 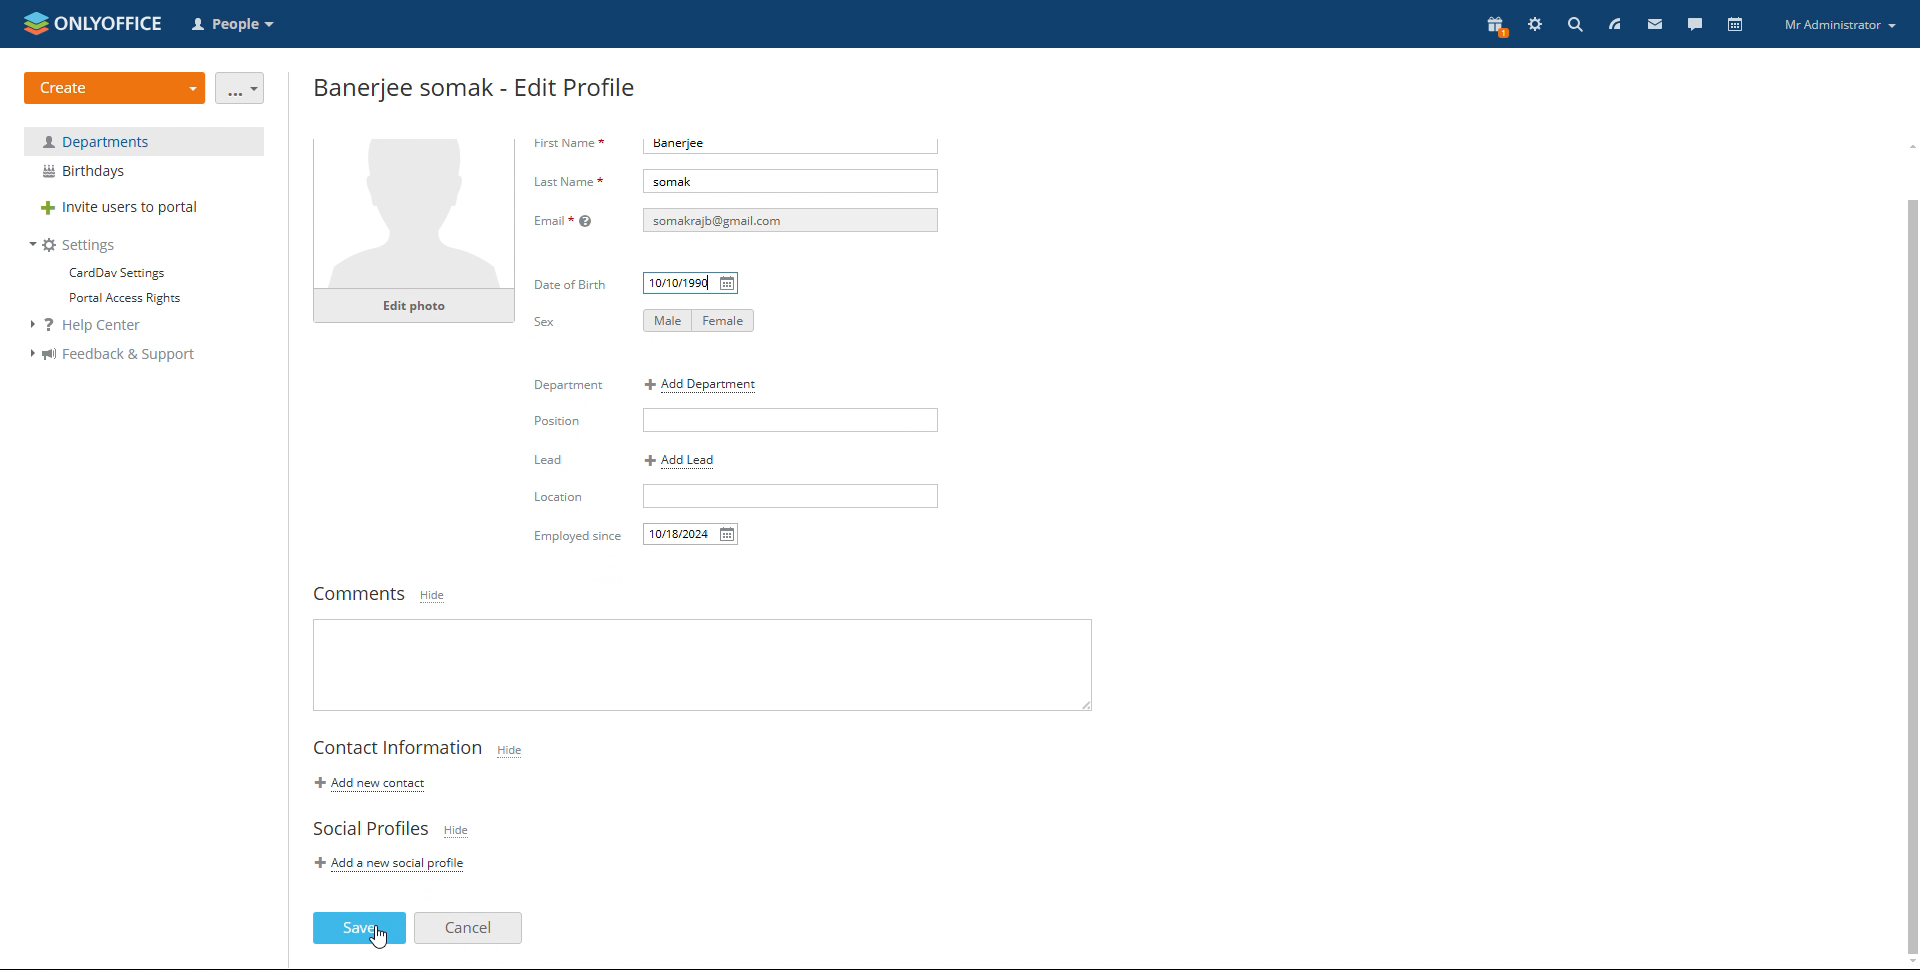 What do you see at coordinates (144, 209) in the screenshot?
I see `invite users to portal` at bounding box center [144, 209].